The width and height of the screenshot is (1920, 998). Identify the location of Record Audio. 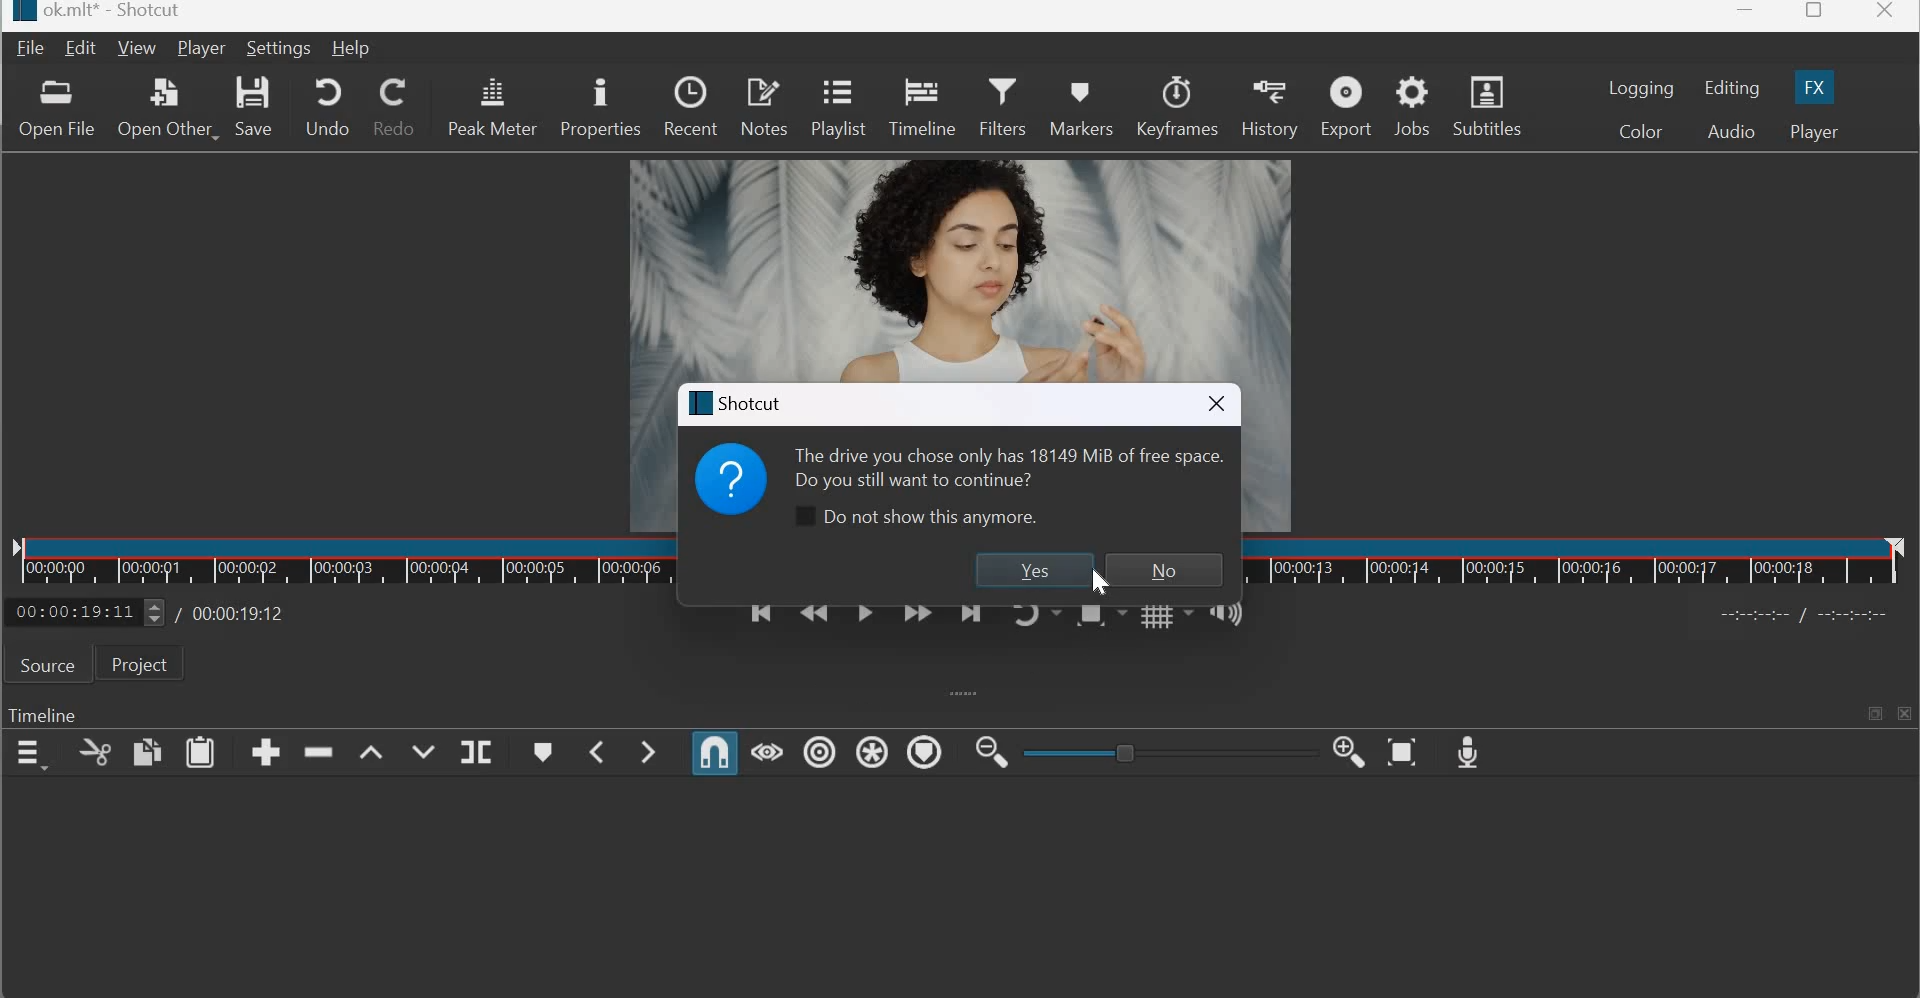
(1469, 750).